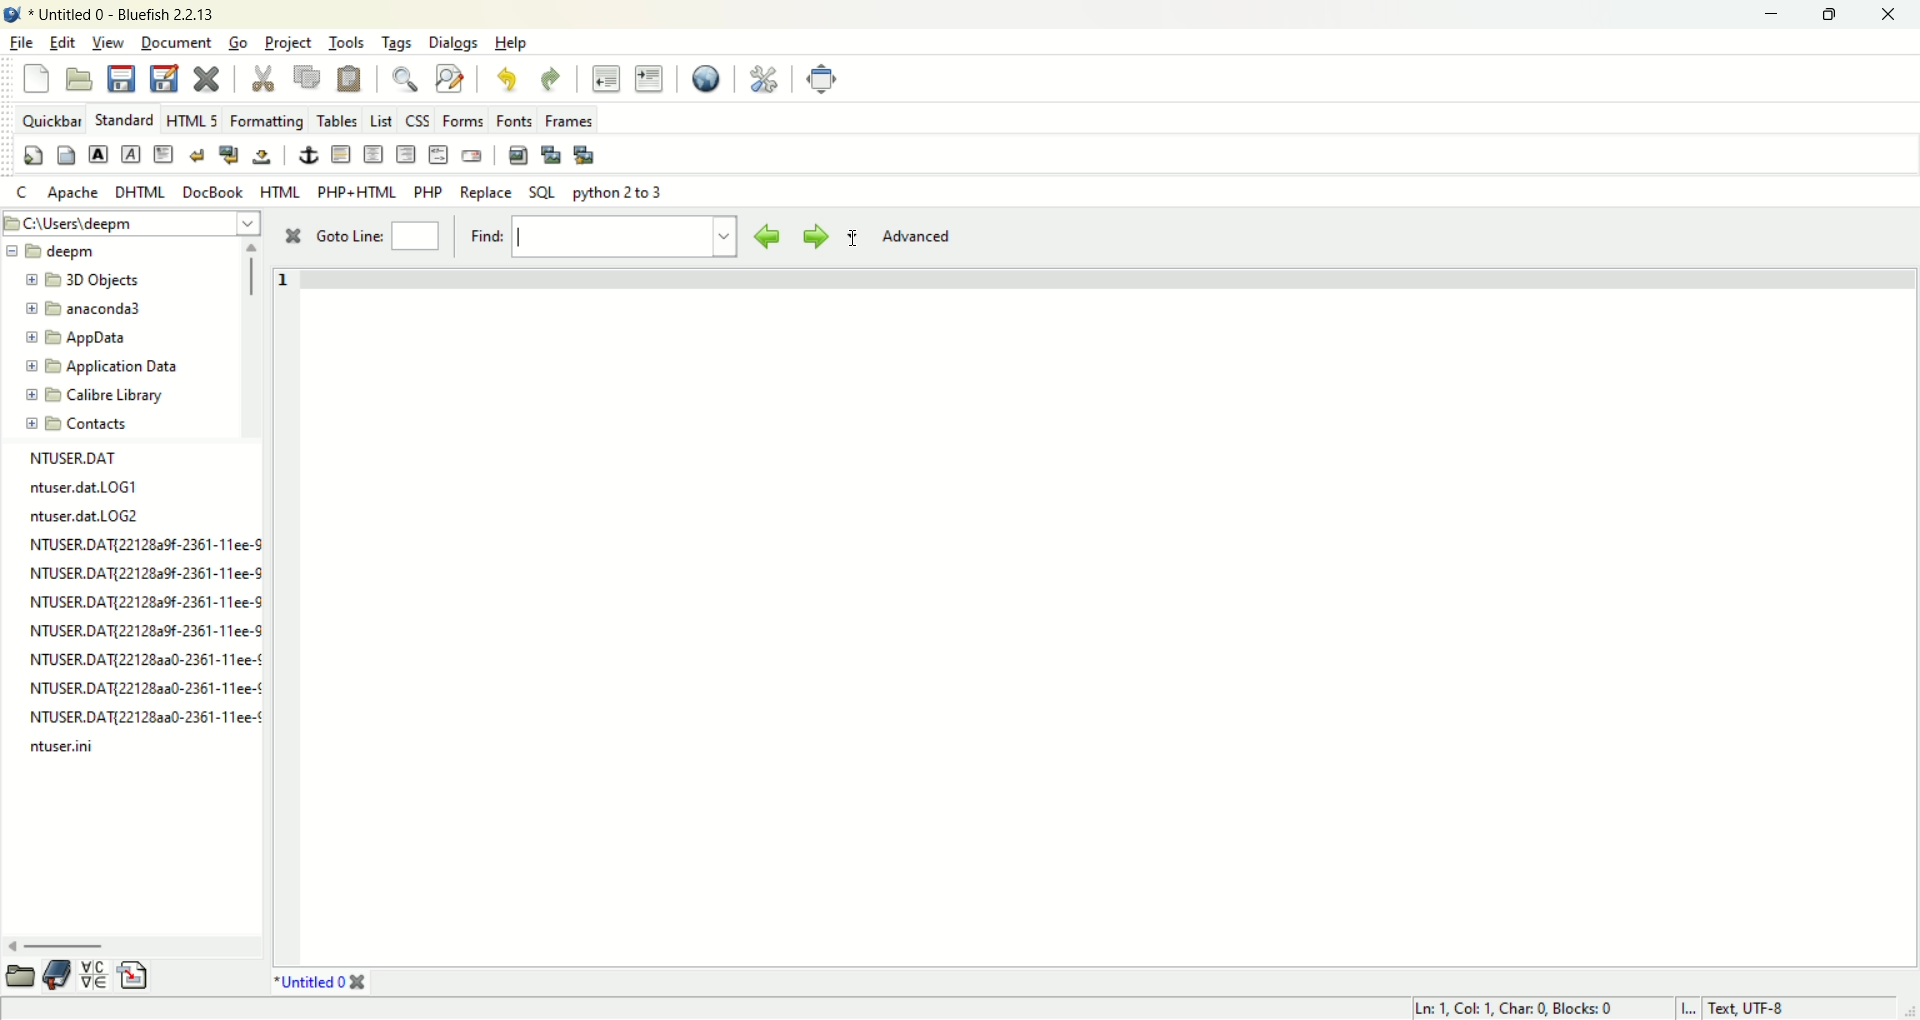 This screenshot has width=1920, height=1020. Describe the element at coordinates (65, 156) in the screenshot. I see `body` at that location.